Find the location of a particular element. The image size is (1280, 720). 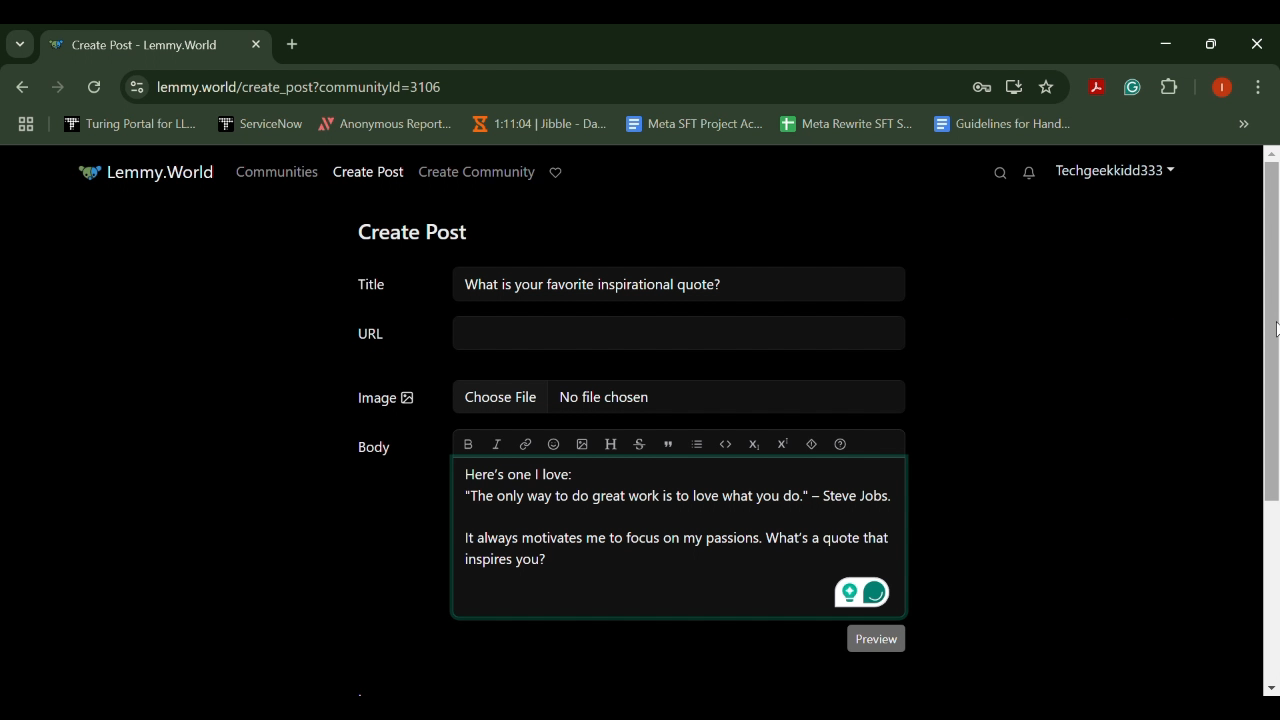

Techgeekkidd333 is located at coordinates (1114, 173).